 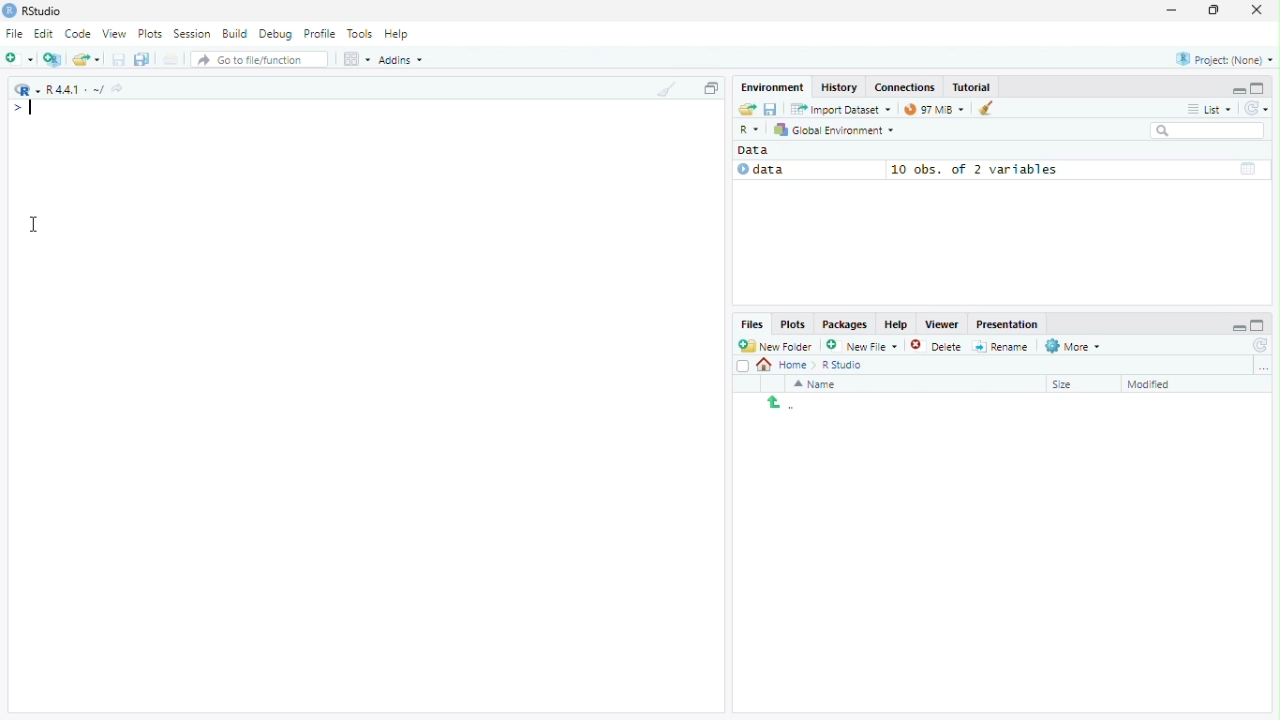 I want to click on Sort by last modified, so click(x=1164, y=384).